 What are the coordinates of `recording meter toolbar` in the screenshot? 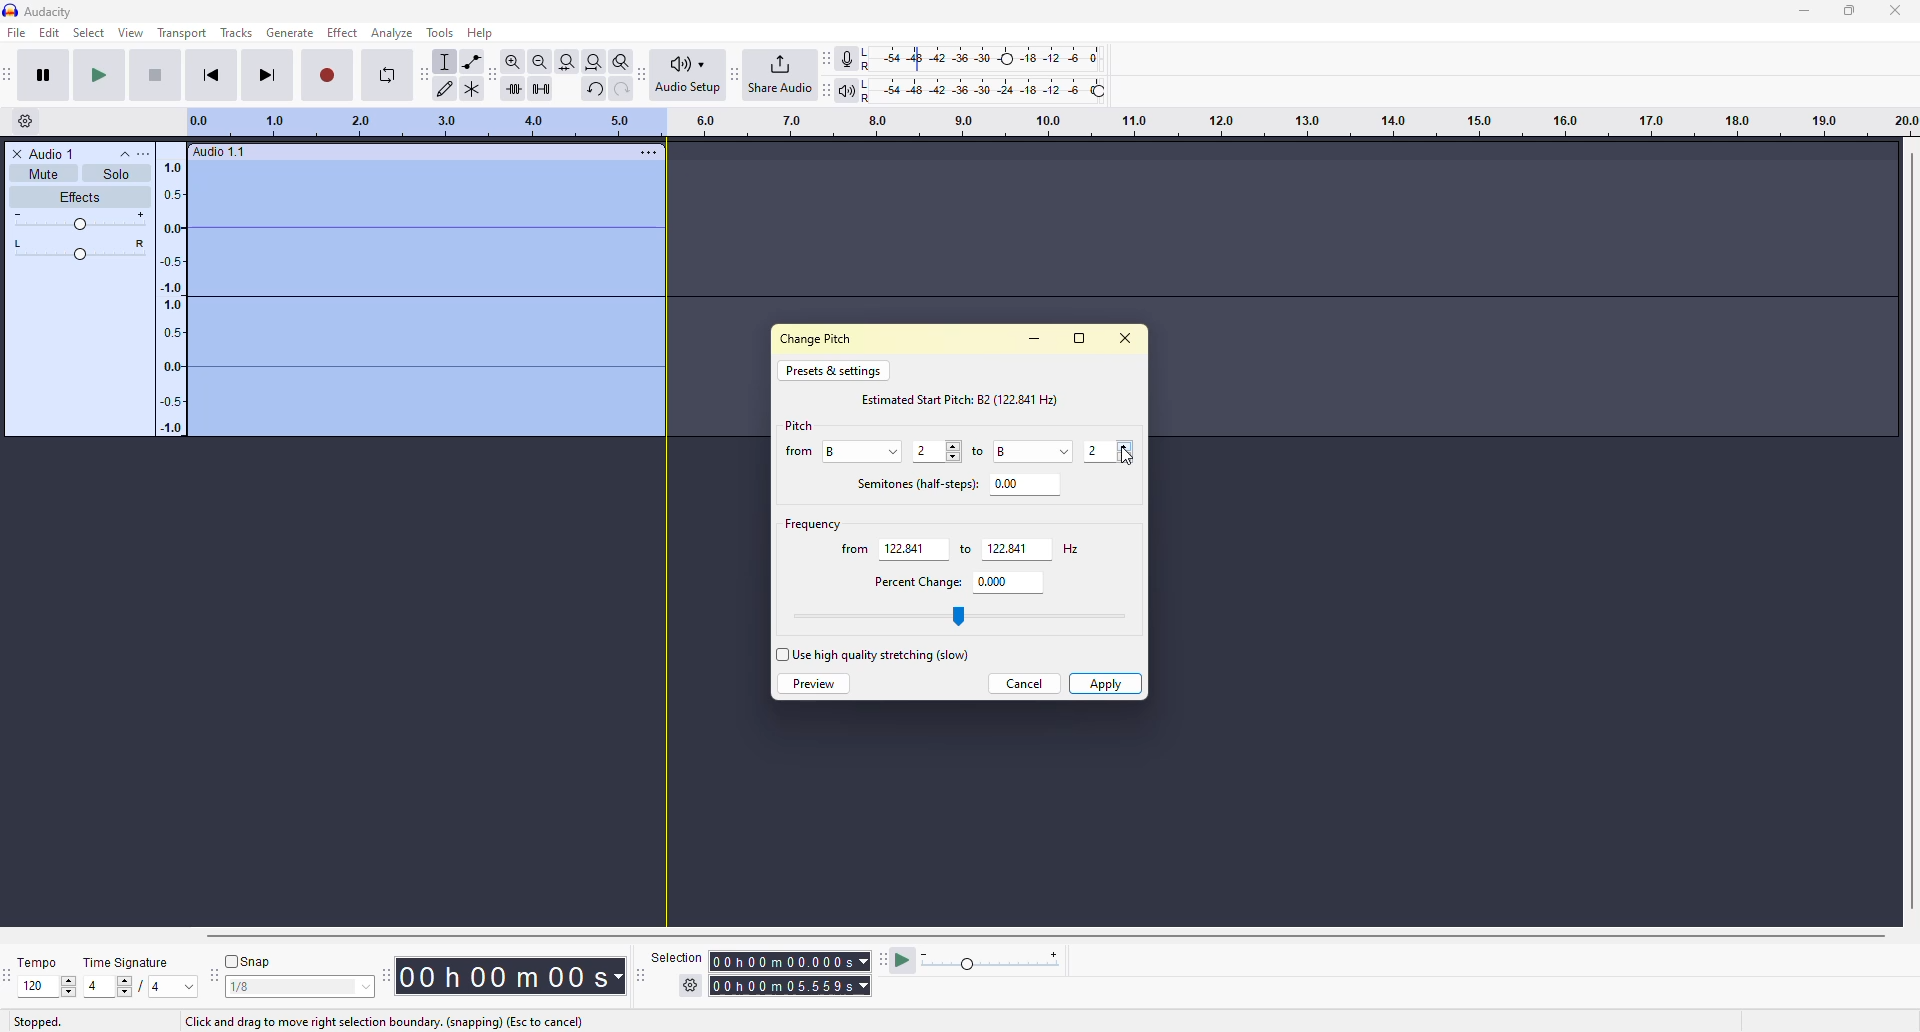 It's located at (826, 59).